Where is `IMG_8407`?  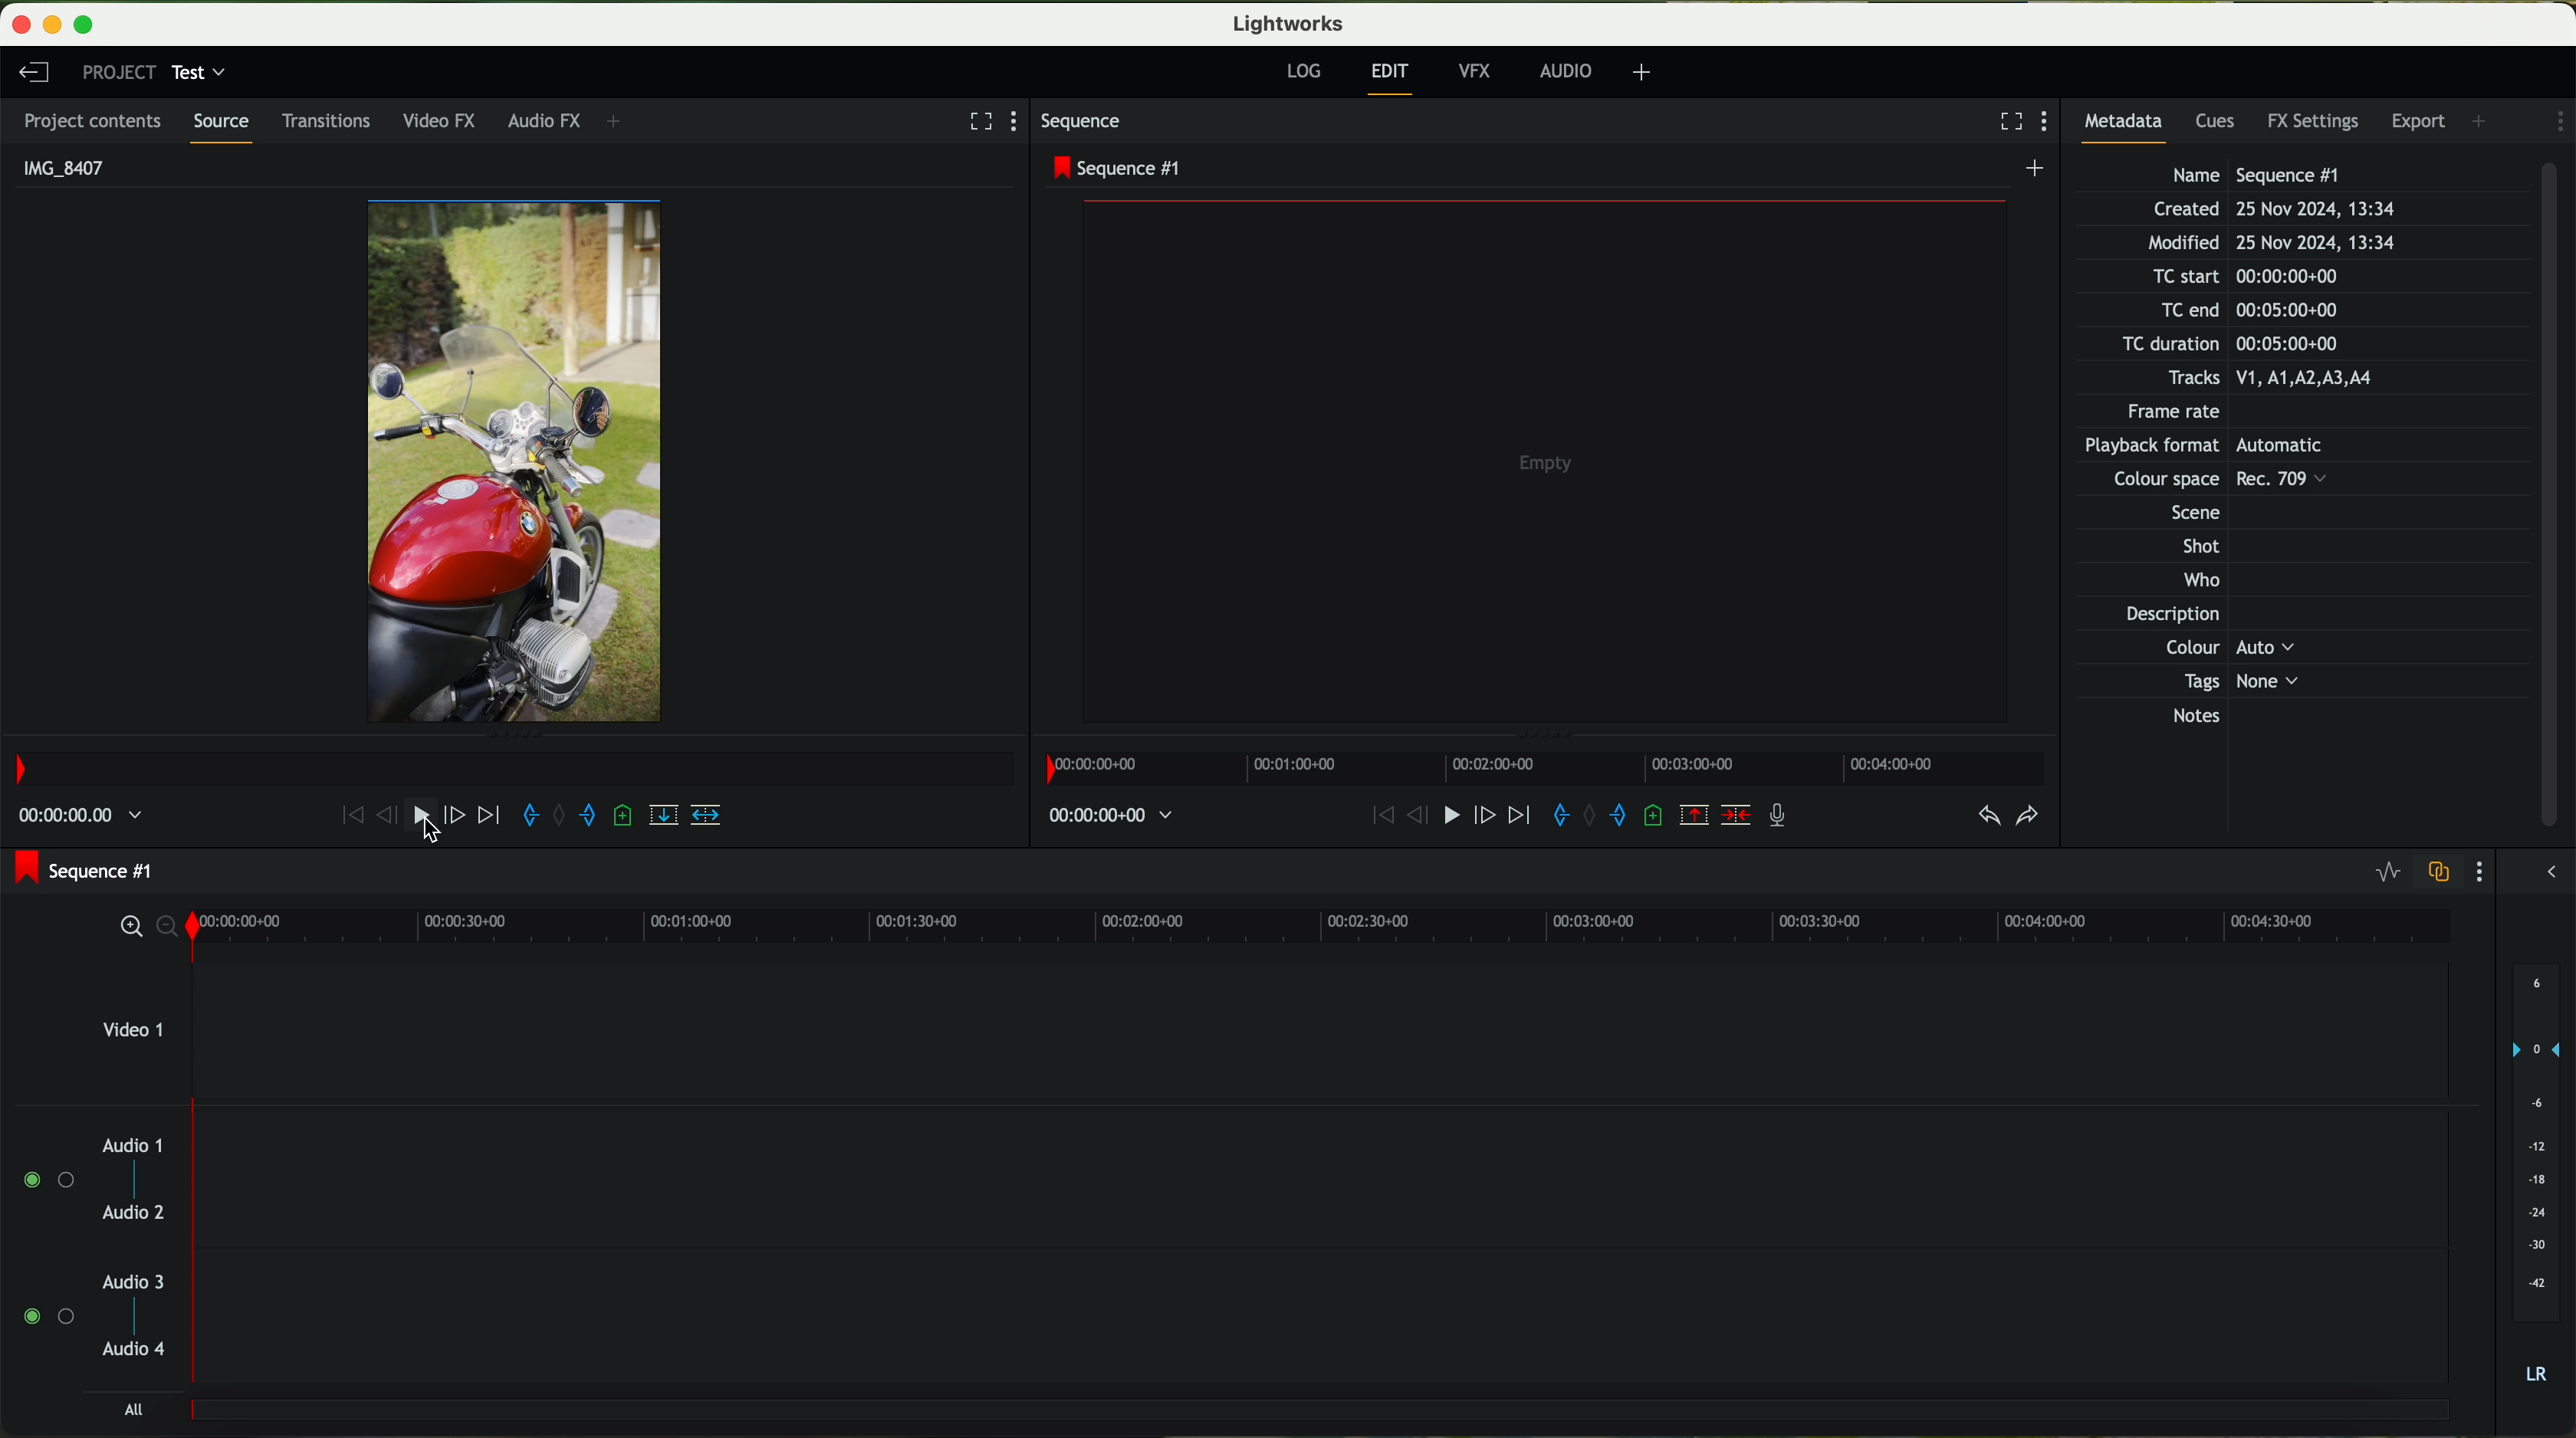 IMG_8407 is located at coordinates (59, 166).